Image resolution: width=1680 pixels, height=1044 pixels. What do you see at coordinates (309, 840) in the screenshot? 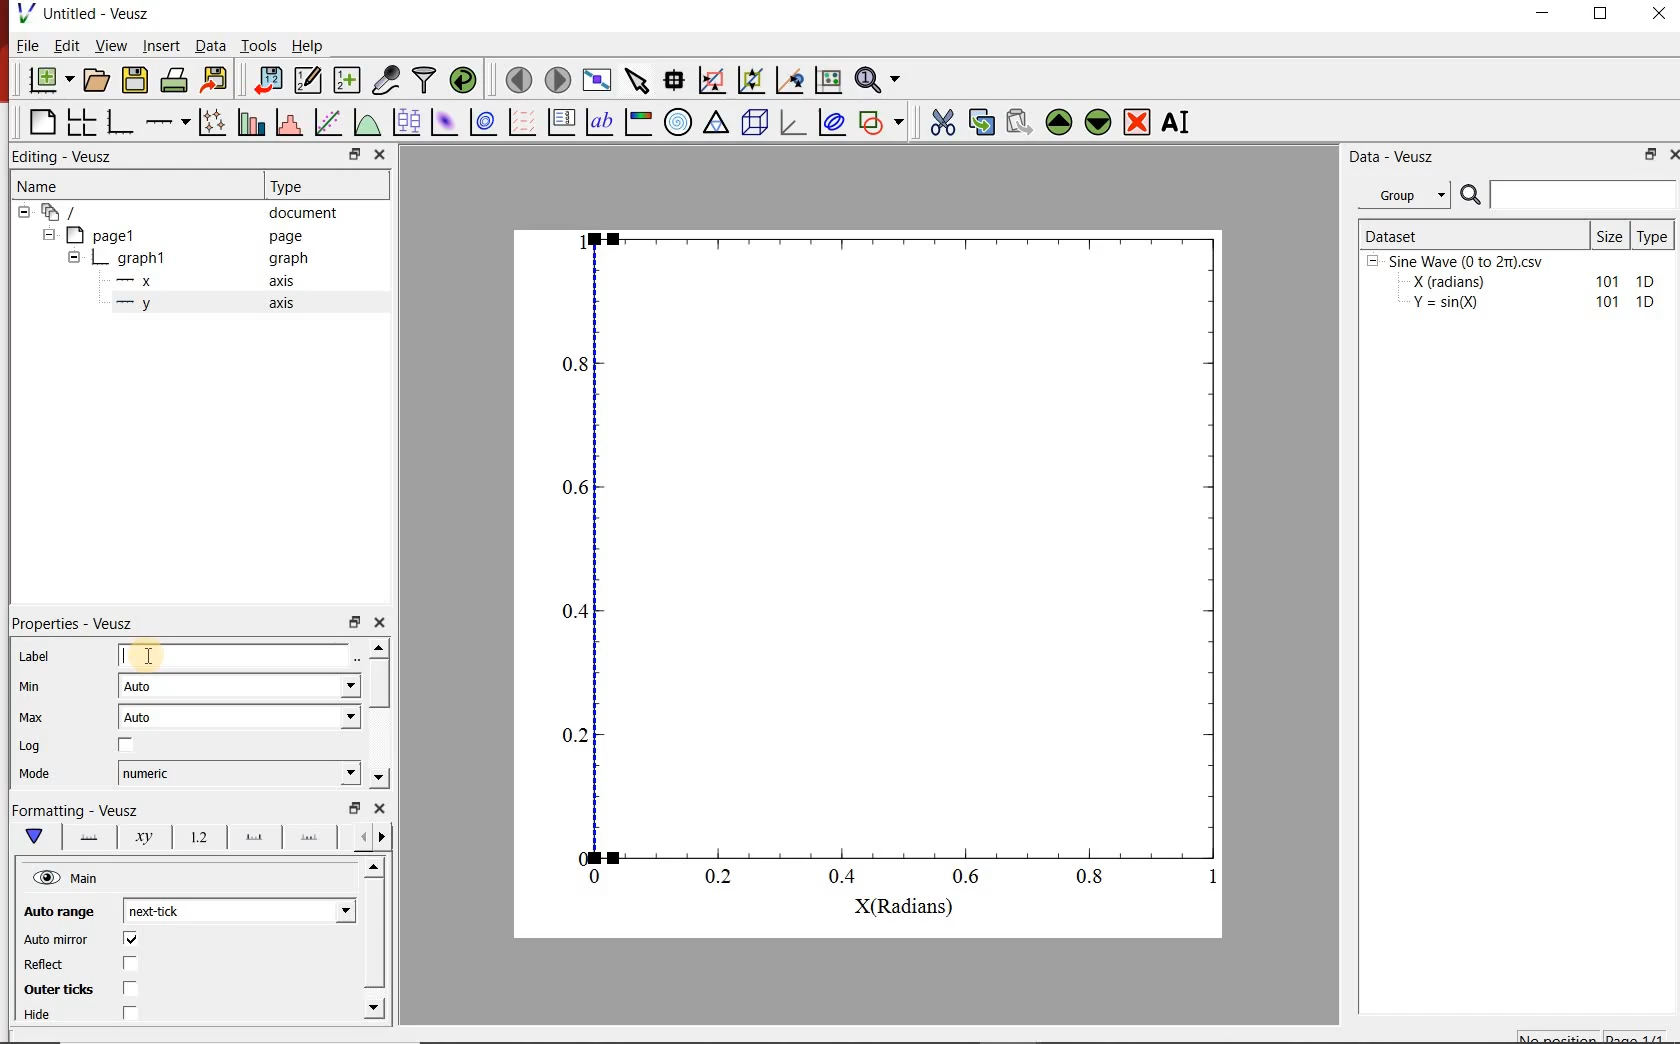
I see `options` at bounding box center [309, 840].